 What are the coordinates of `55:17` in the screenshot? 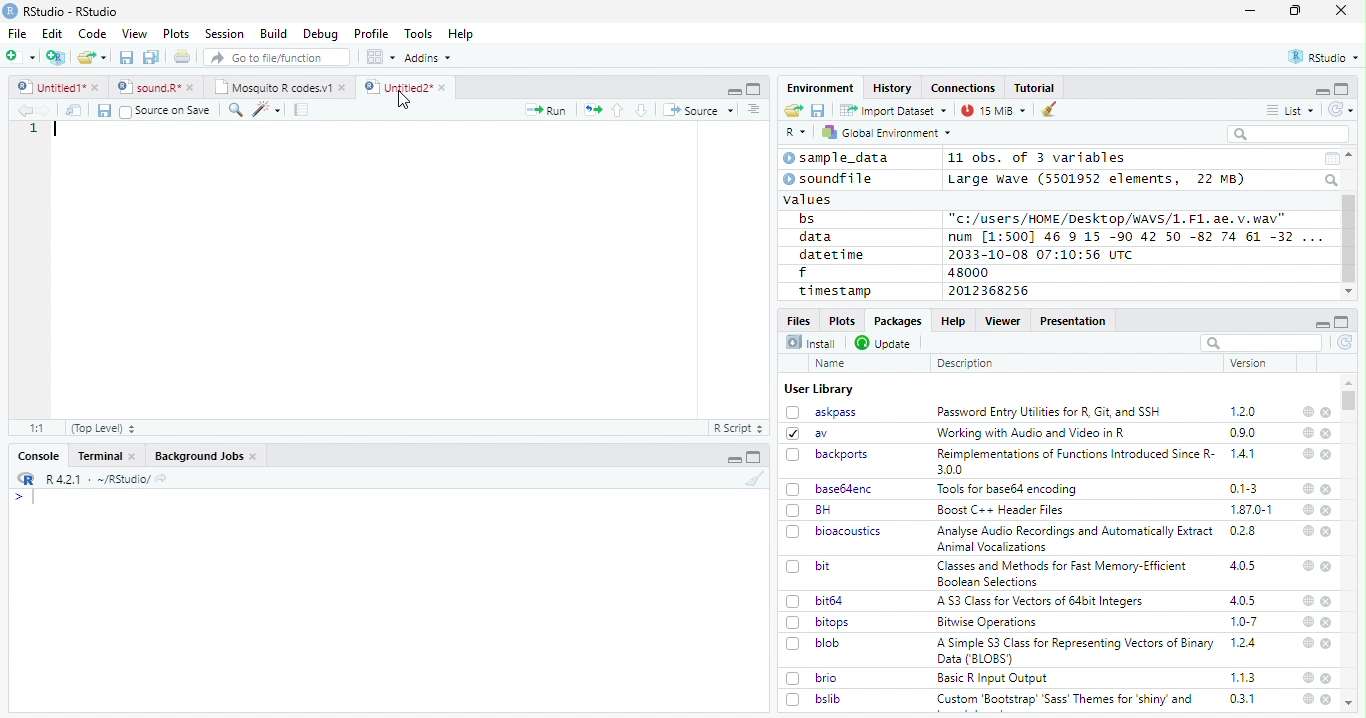 It's located at (38, 428).